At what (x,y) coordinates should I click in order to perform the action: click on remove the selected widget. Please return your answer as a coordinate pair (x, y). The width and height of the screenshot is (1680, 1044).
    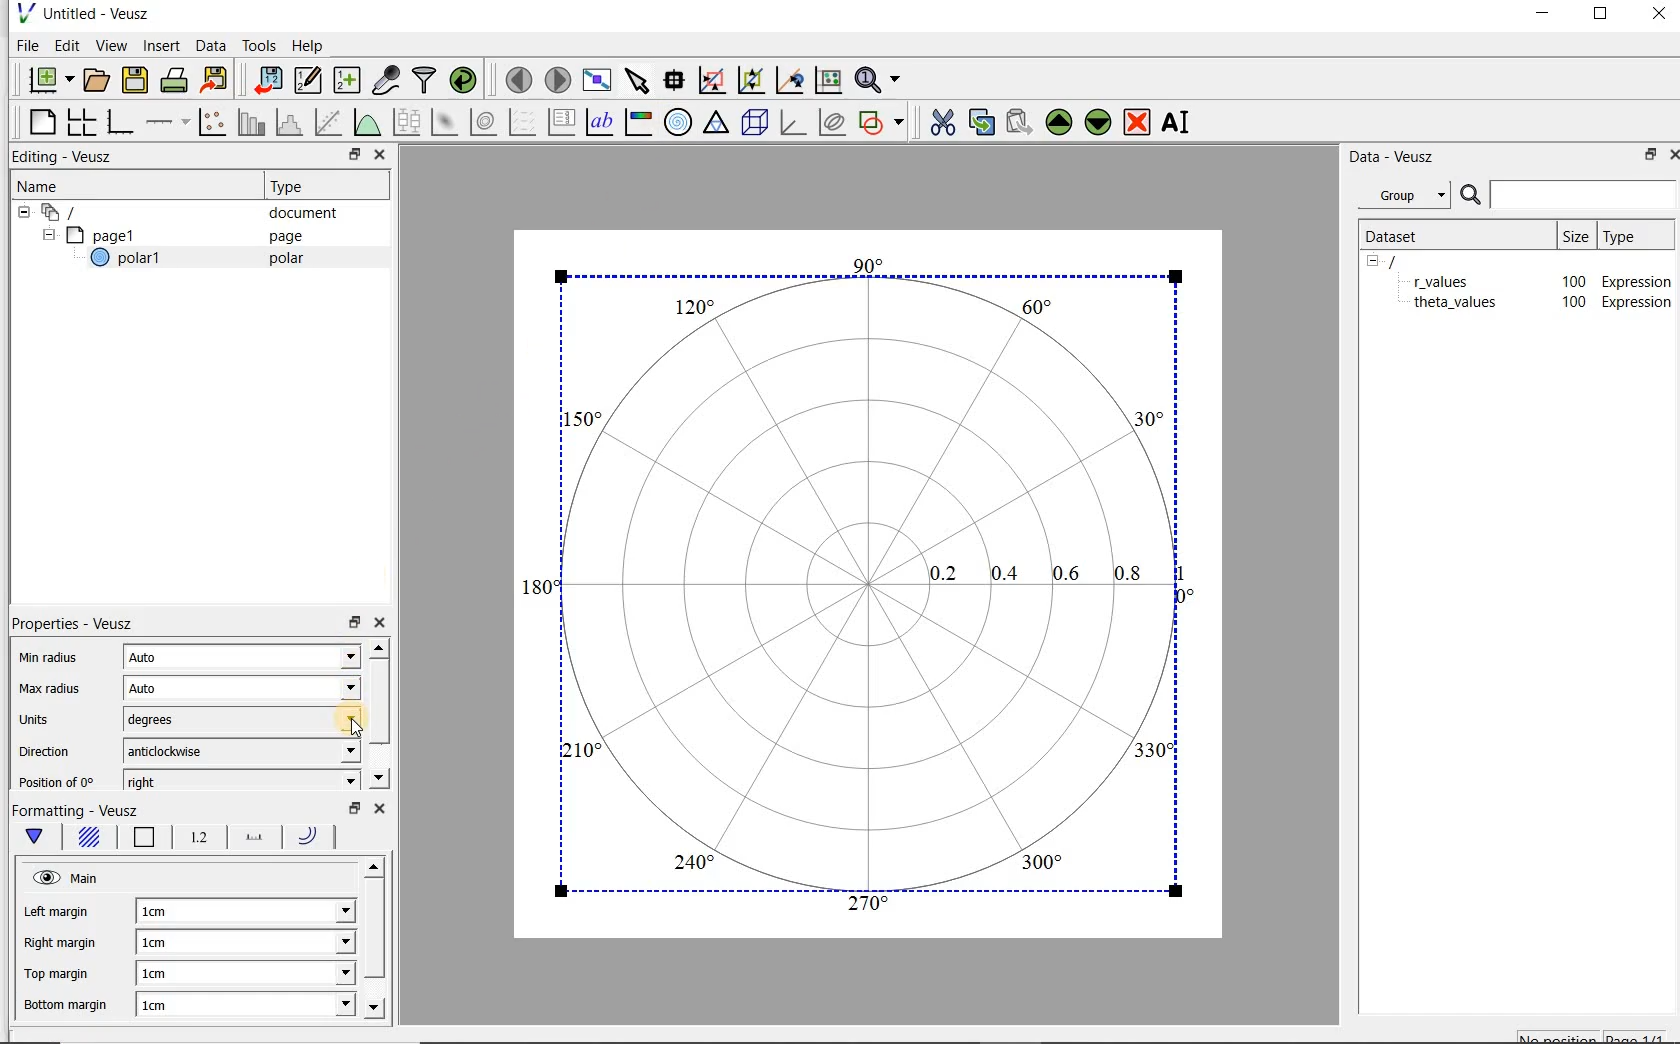
    Looking at the image, I should click on (1138, 121).